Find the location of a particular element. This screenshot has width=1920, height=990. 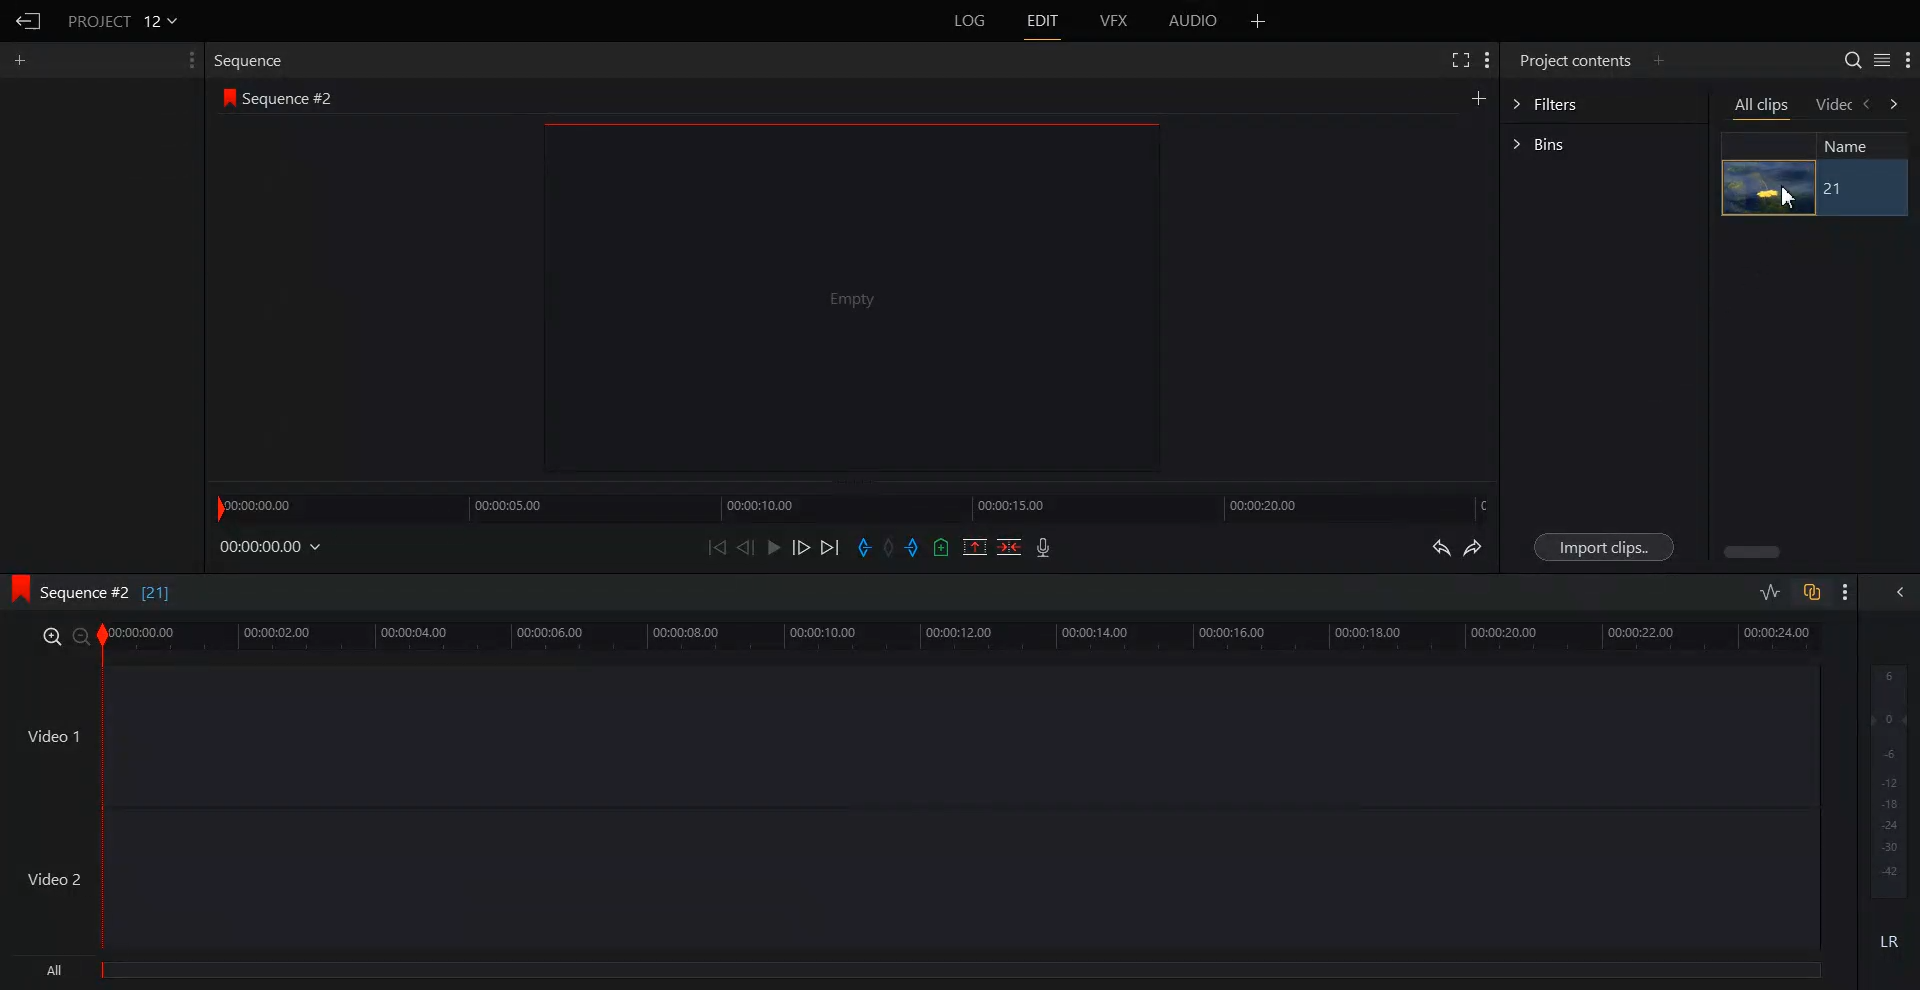

Filters is located at coordinates (1603, 102).